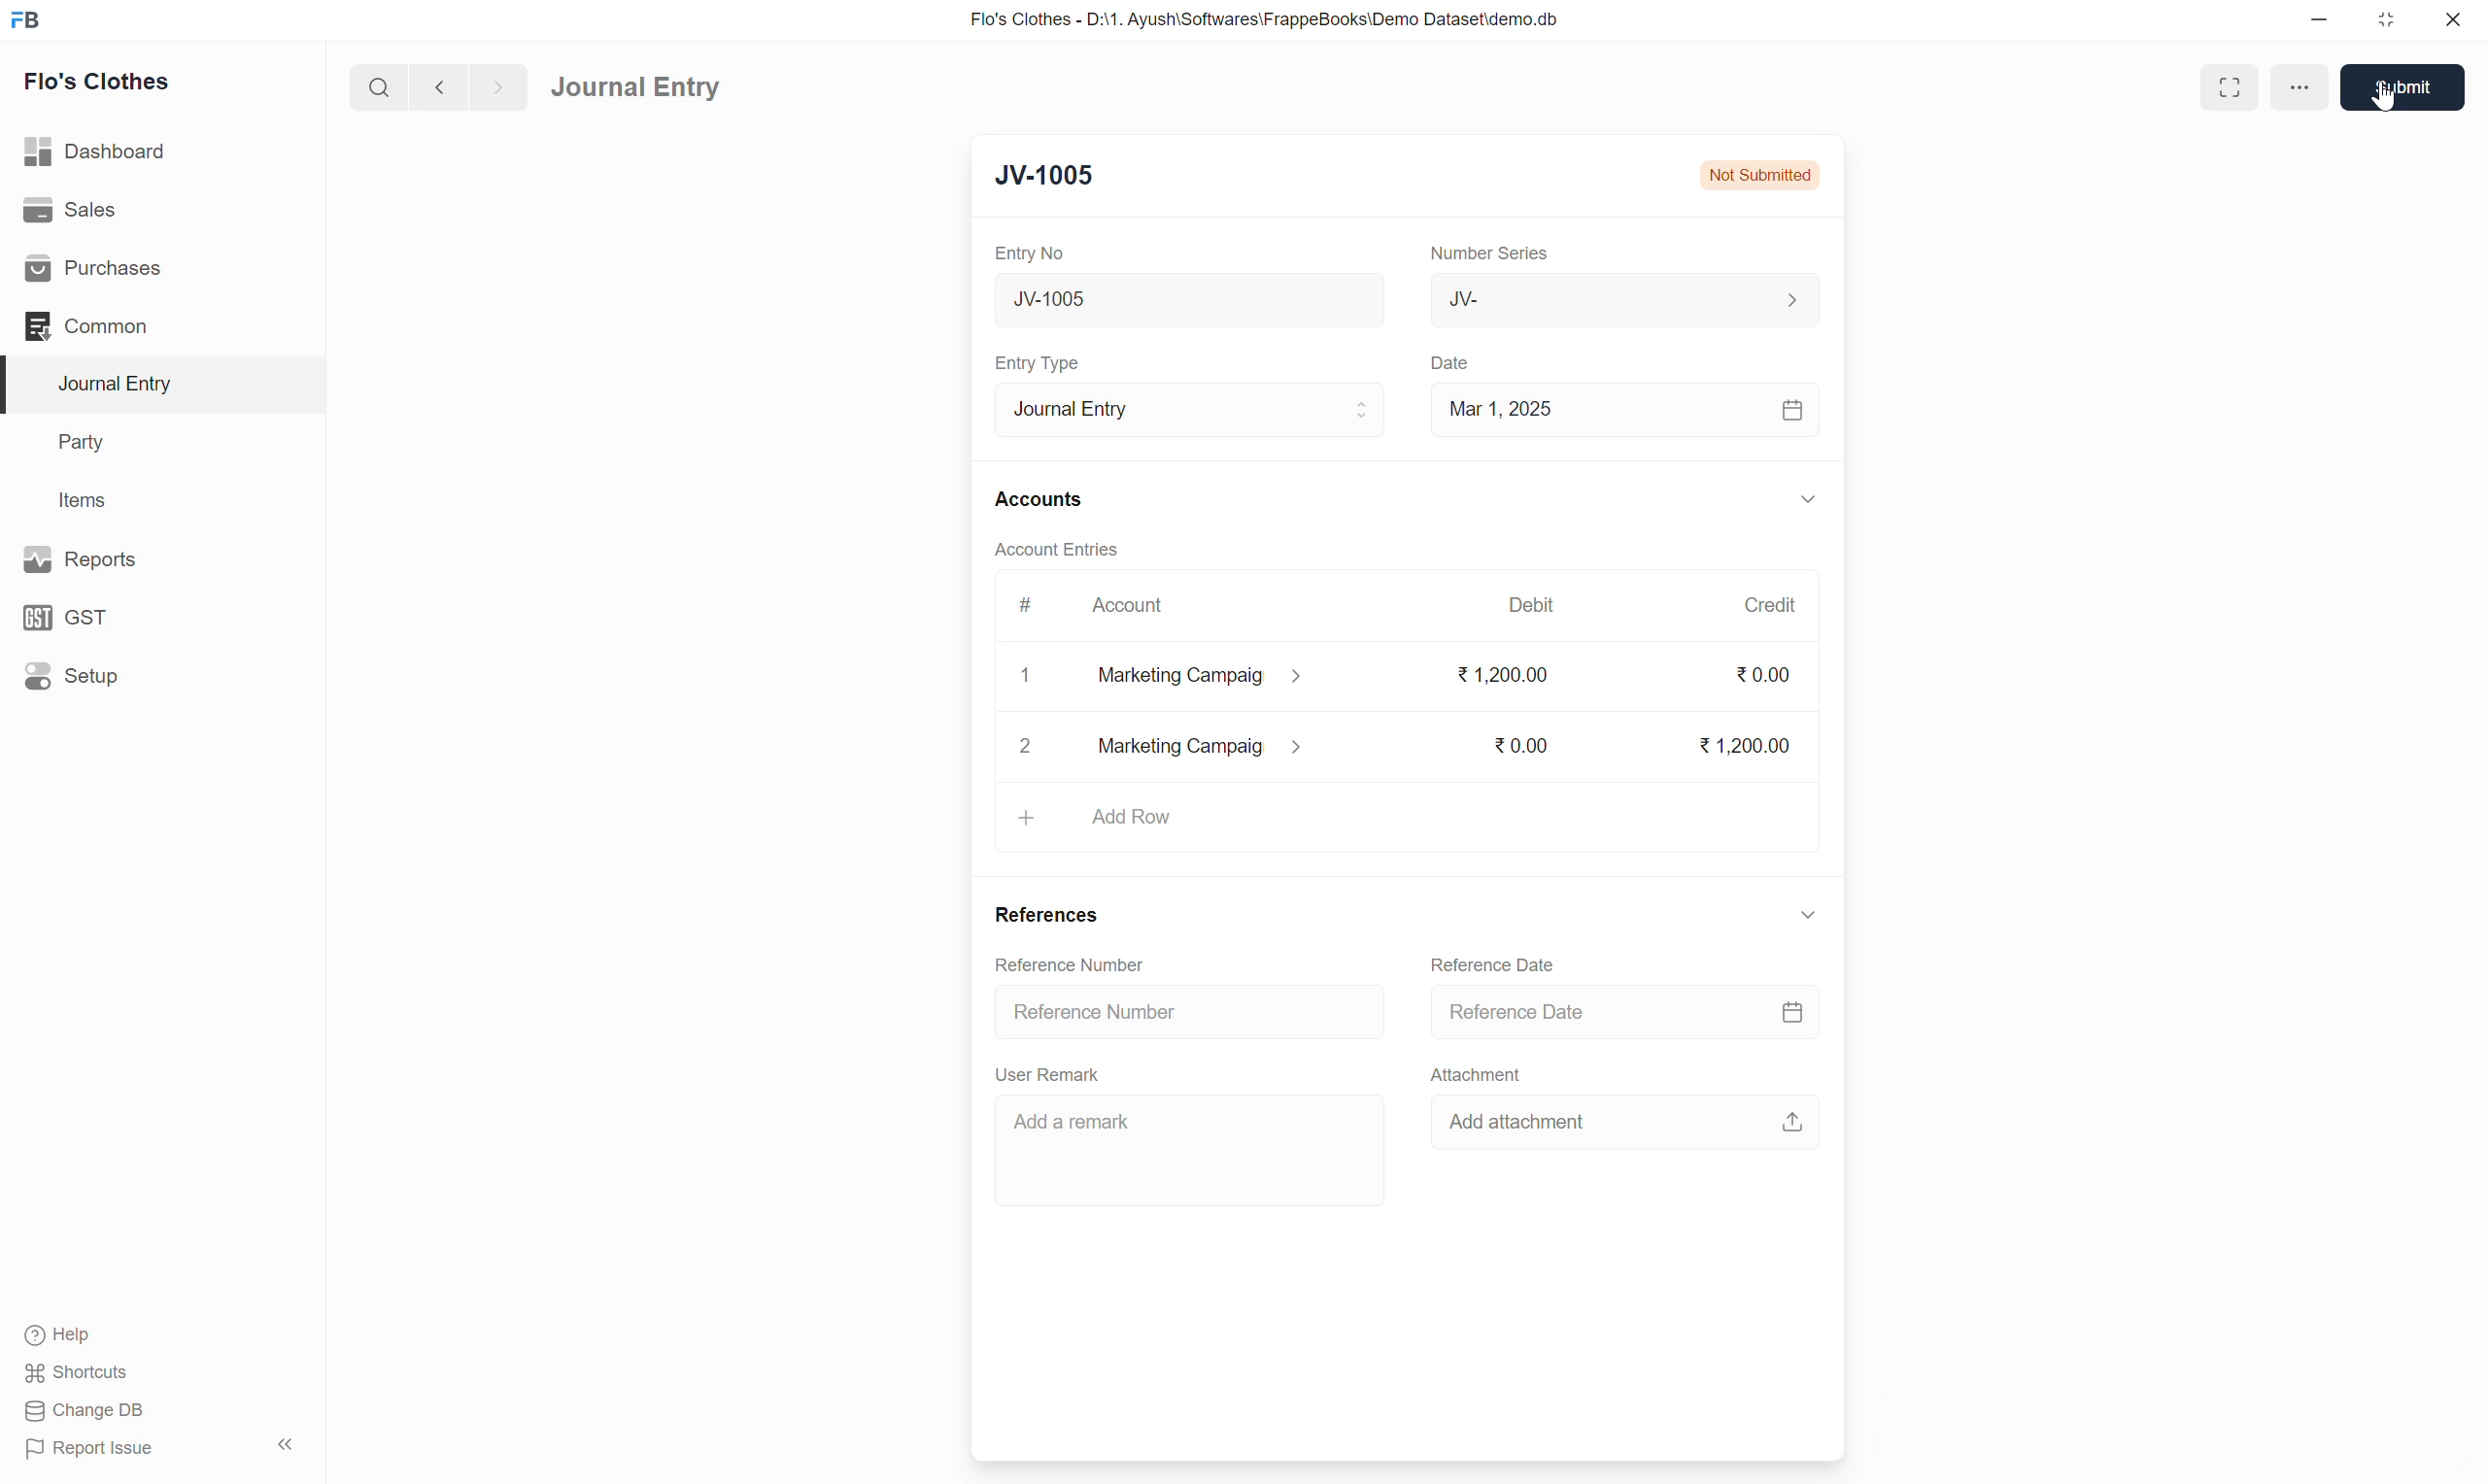 This screenshot has width=2487, height=1484. What do you see at coordinates (1044, 363) in the screenshot?
I see `Entry Type` at bounding box center [1044, 363].